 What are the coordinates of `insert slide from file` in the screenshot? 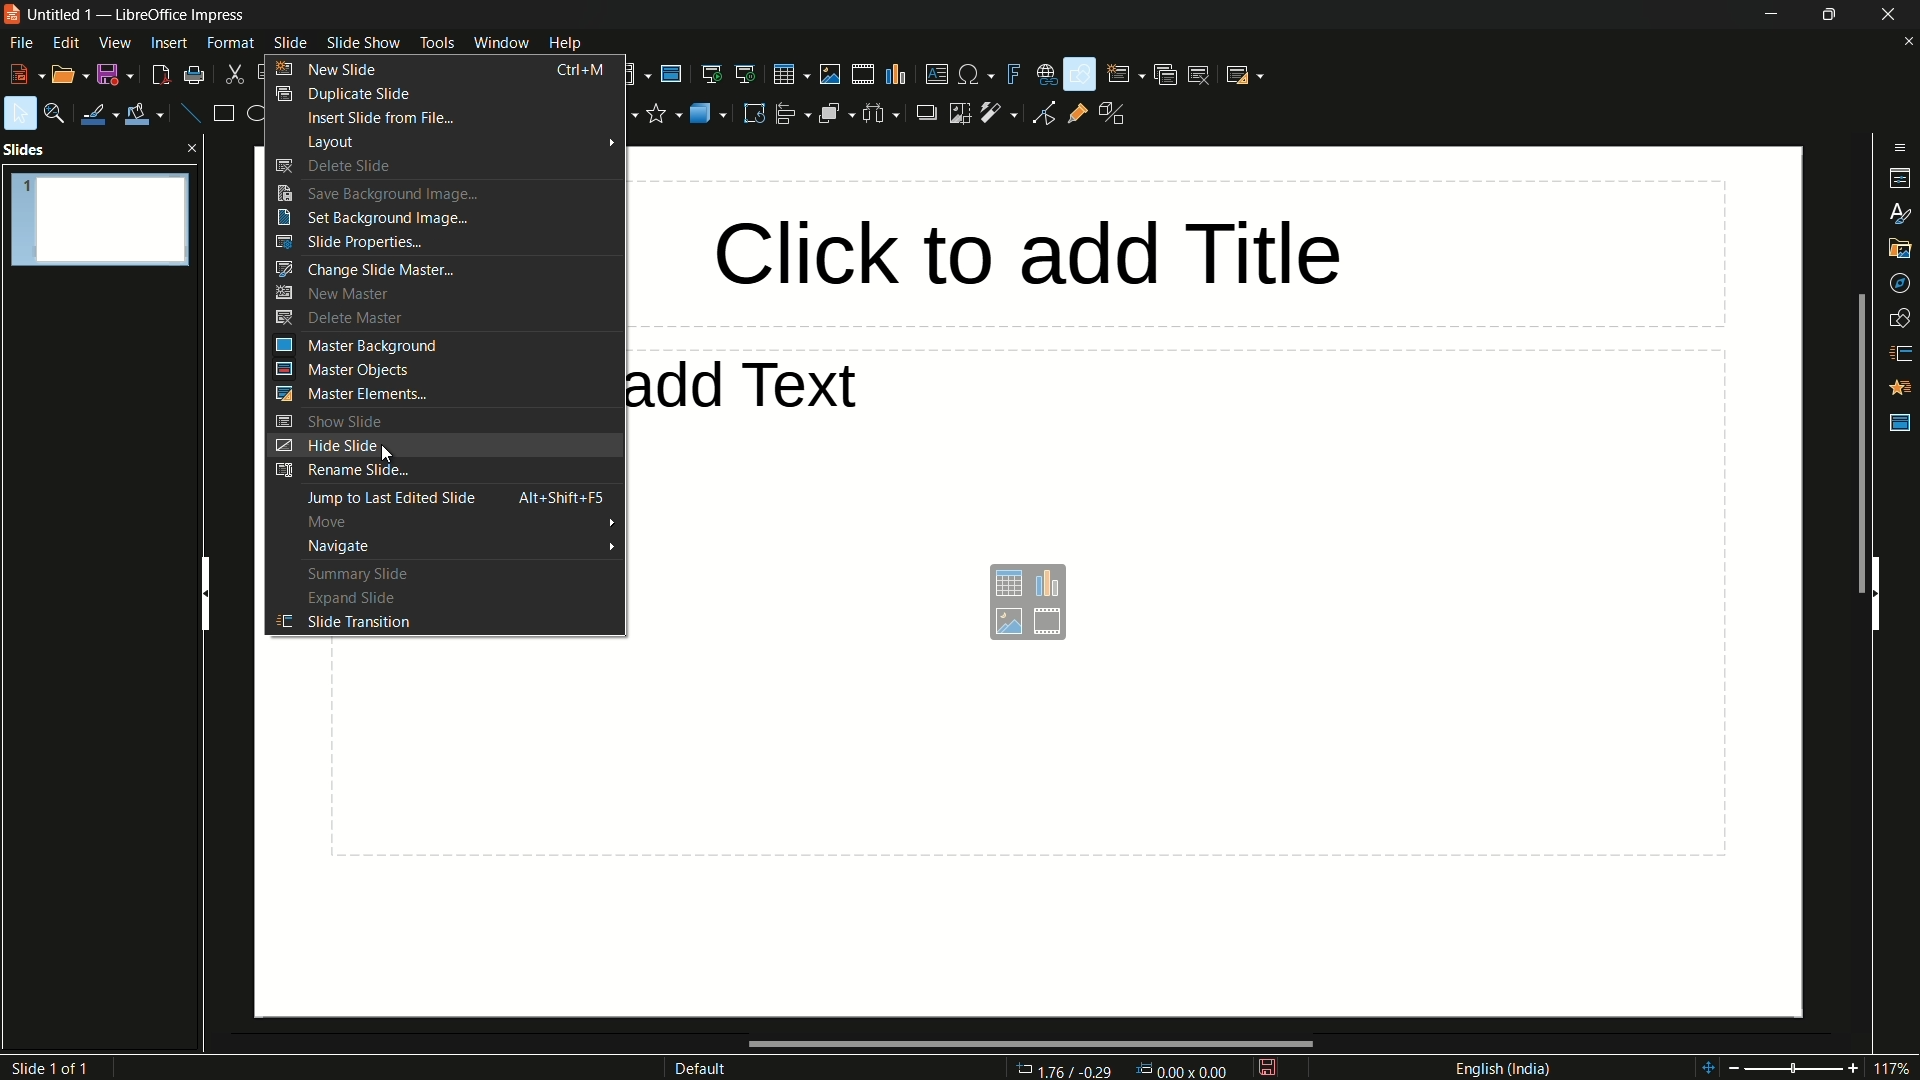 It's located at (380, 119).